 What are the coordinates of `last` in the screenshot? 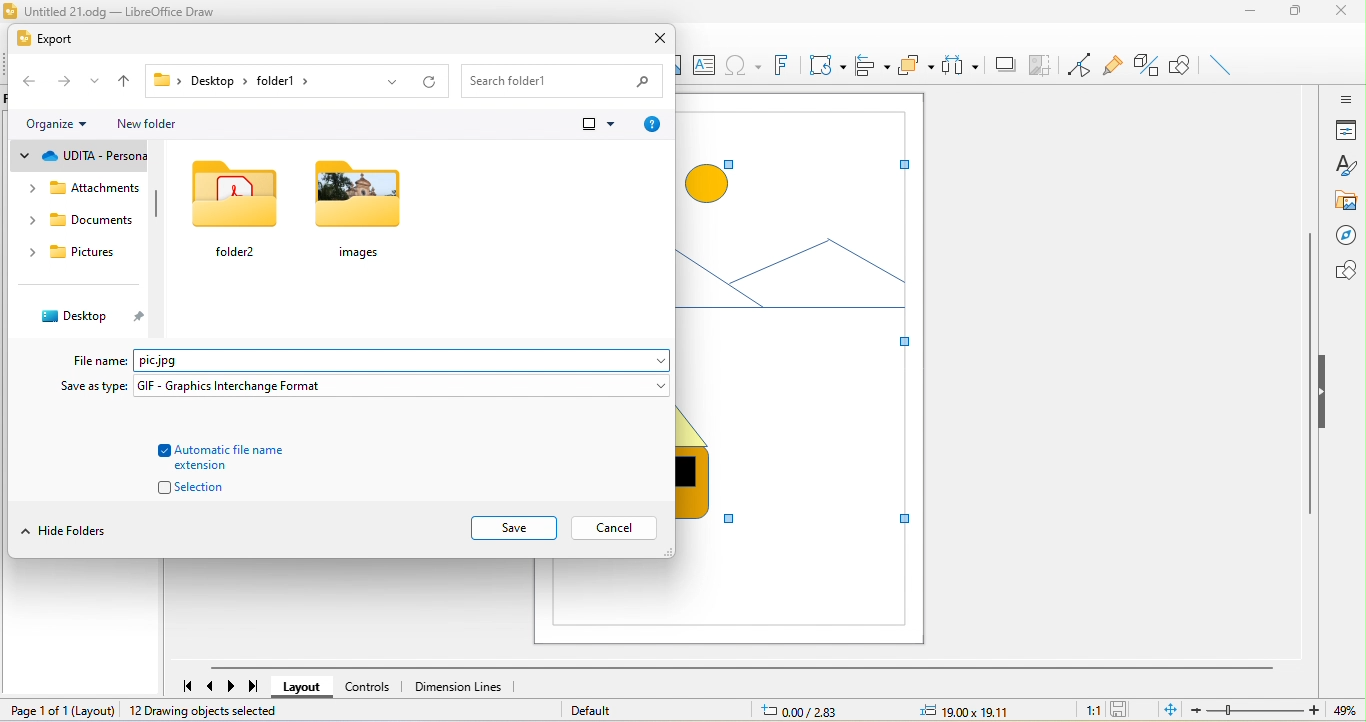 It's located at (254, 687).